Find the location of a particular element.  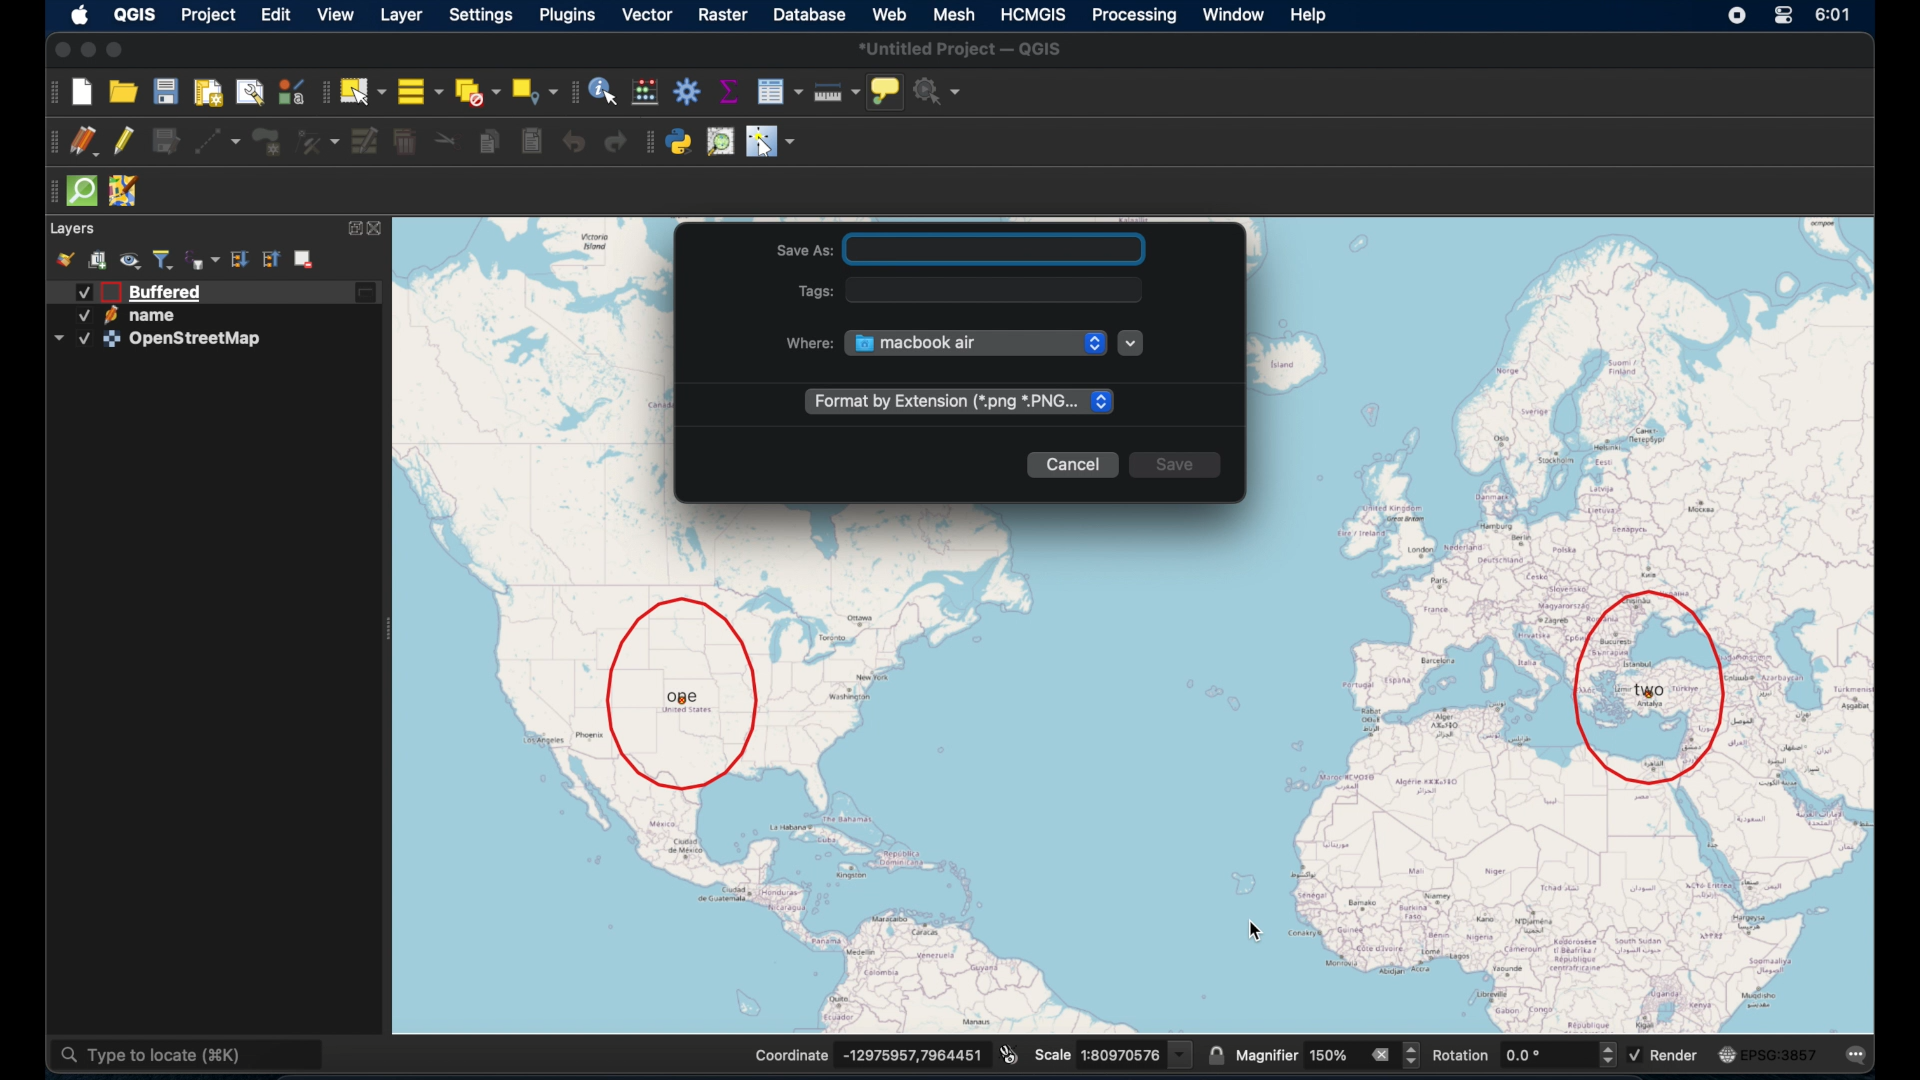

expand is located at coordinates (352, 230).